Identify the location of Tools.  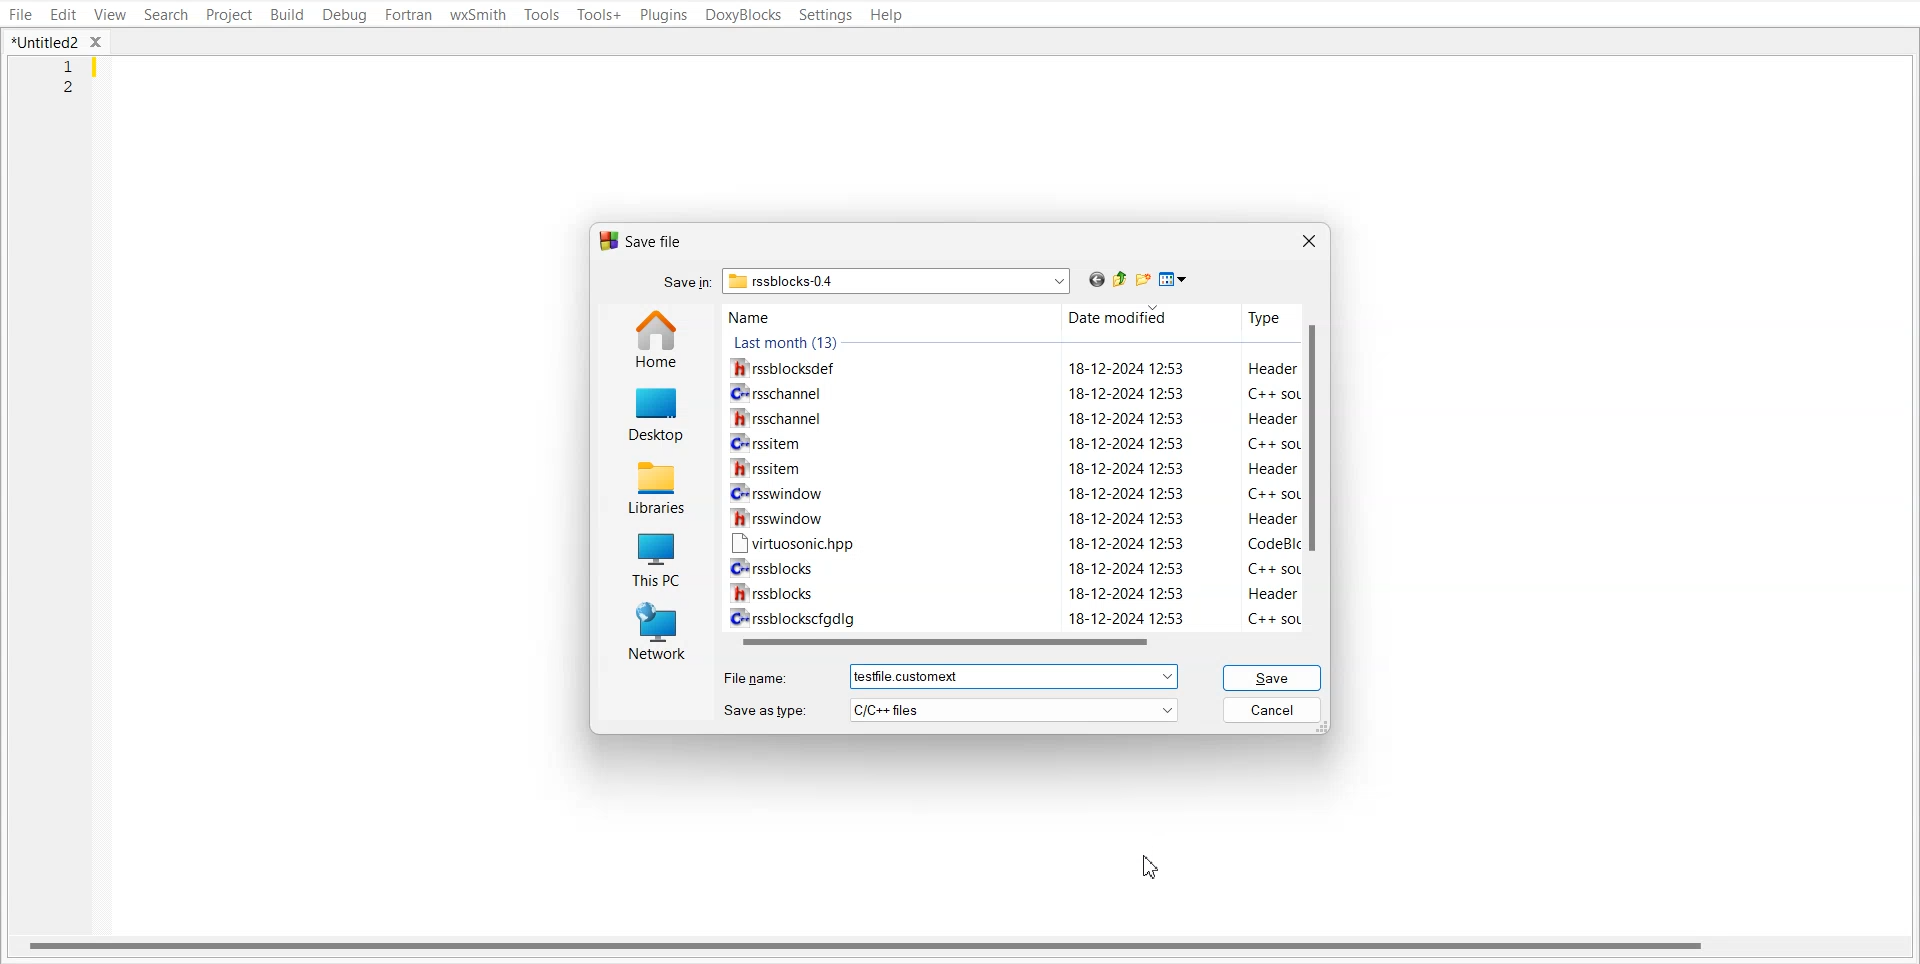
(541, 14).